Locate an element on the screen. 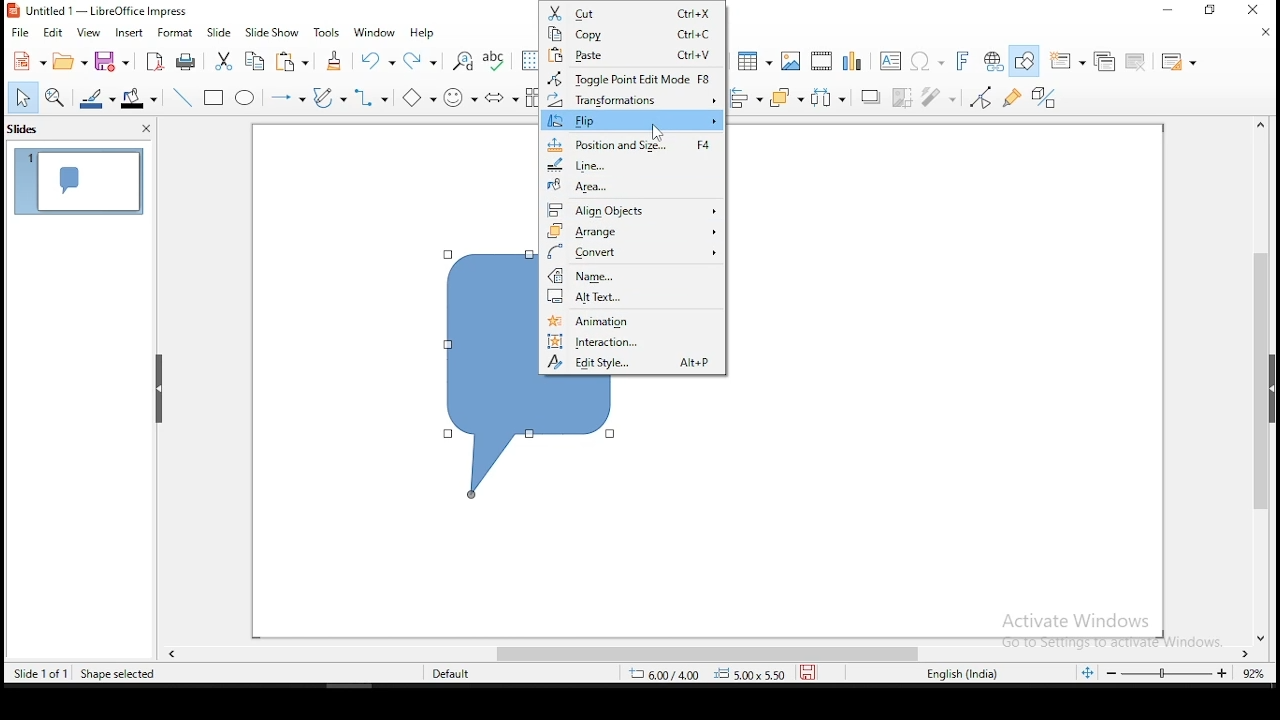 The width and height of the screenshot is (1280, 720). distribute is located at coordinates (829, 96).